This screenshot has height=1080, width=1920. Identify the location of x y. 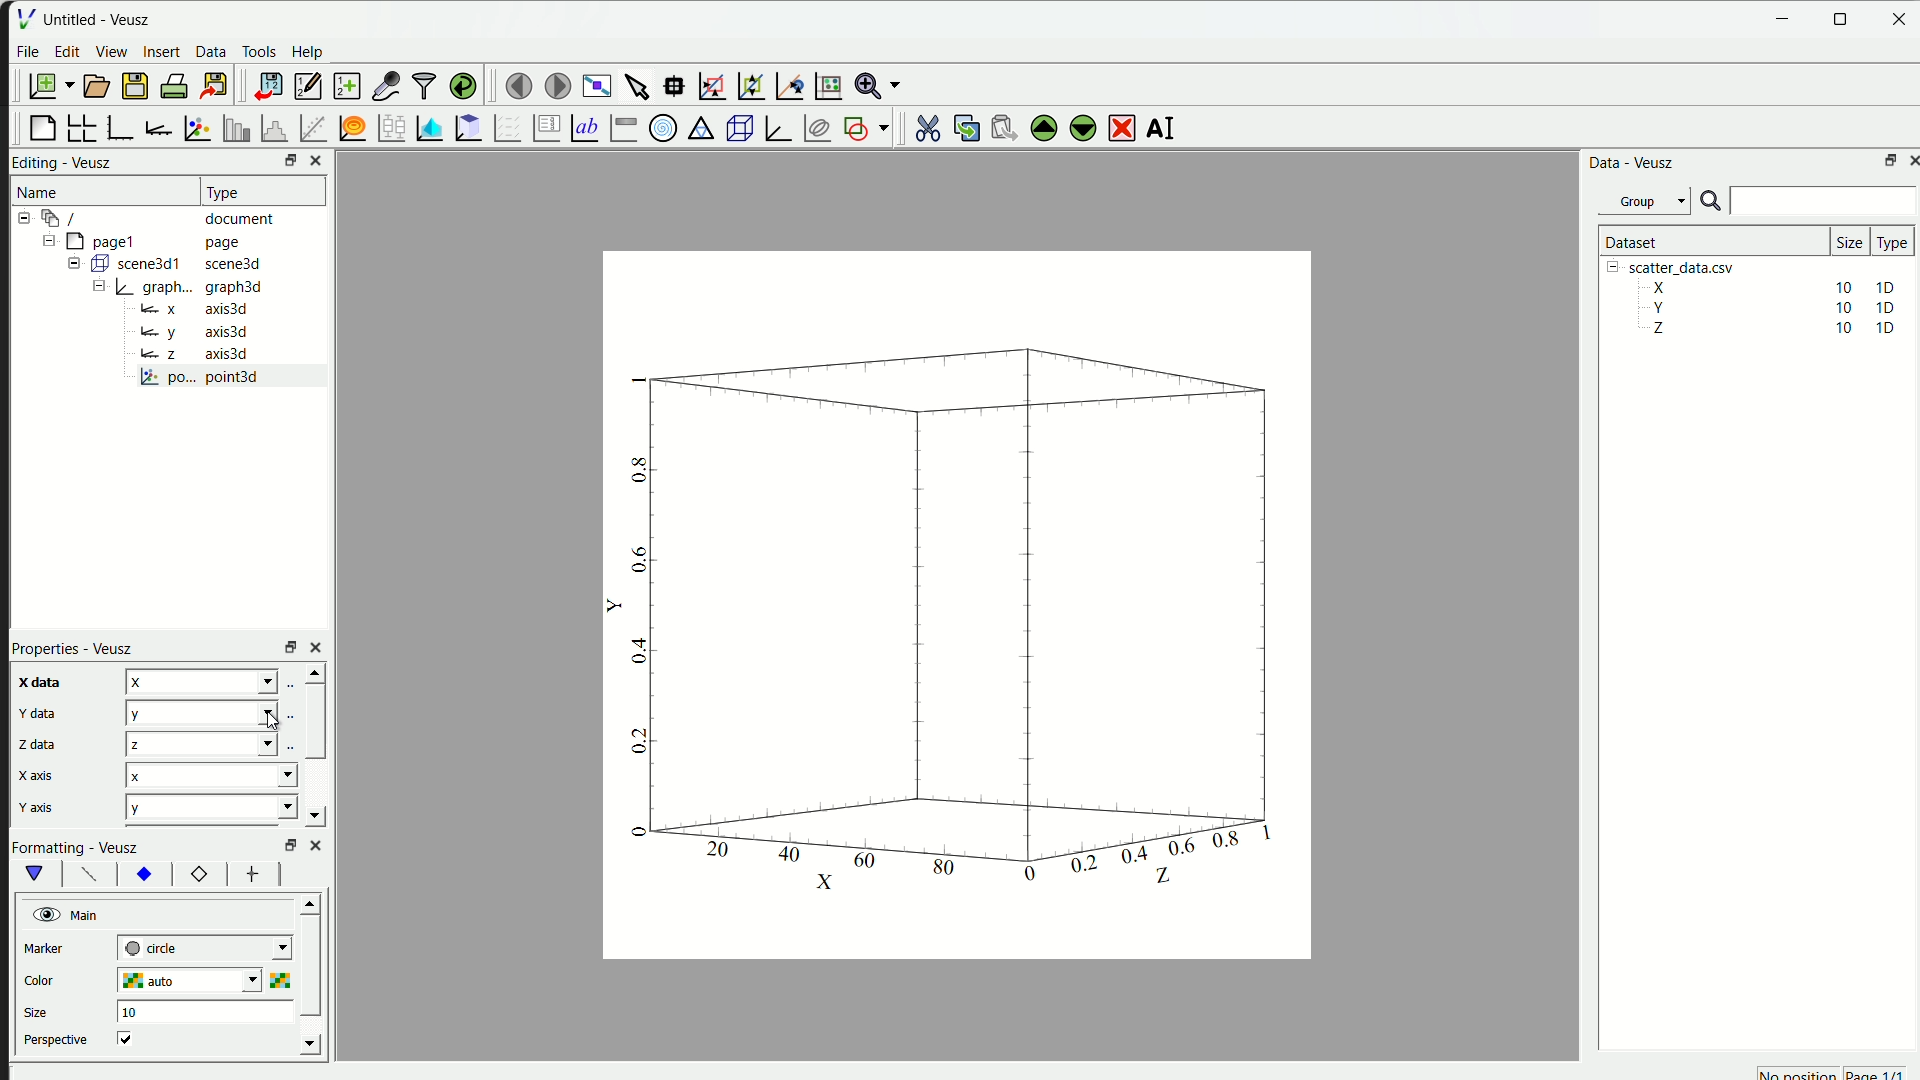
(221, 711).